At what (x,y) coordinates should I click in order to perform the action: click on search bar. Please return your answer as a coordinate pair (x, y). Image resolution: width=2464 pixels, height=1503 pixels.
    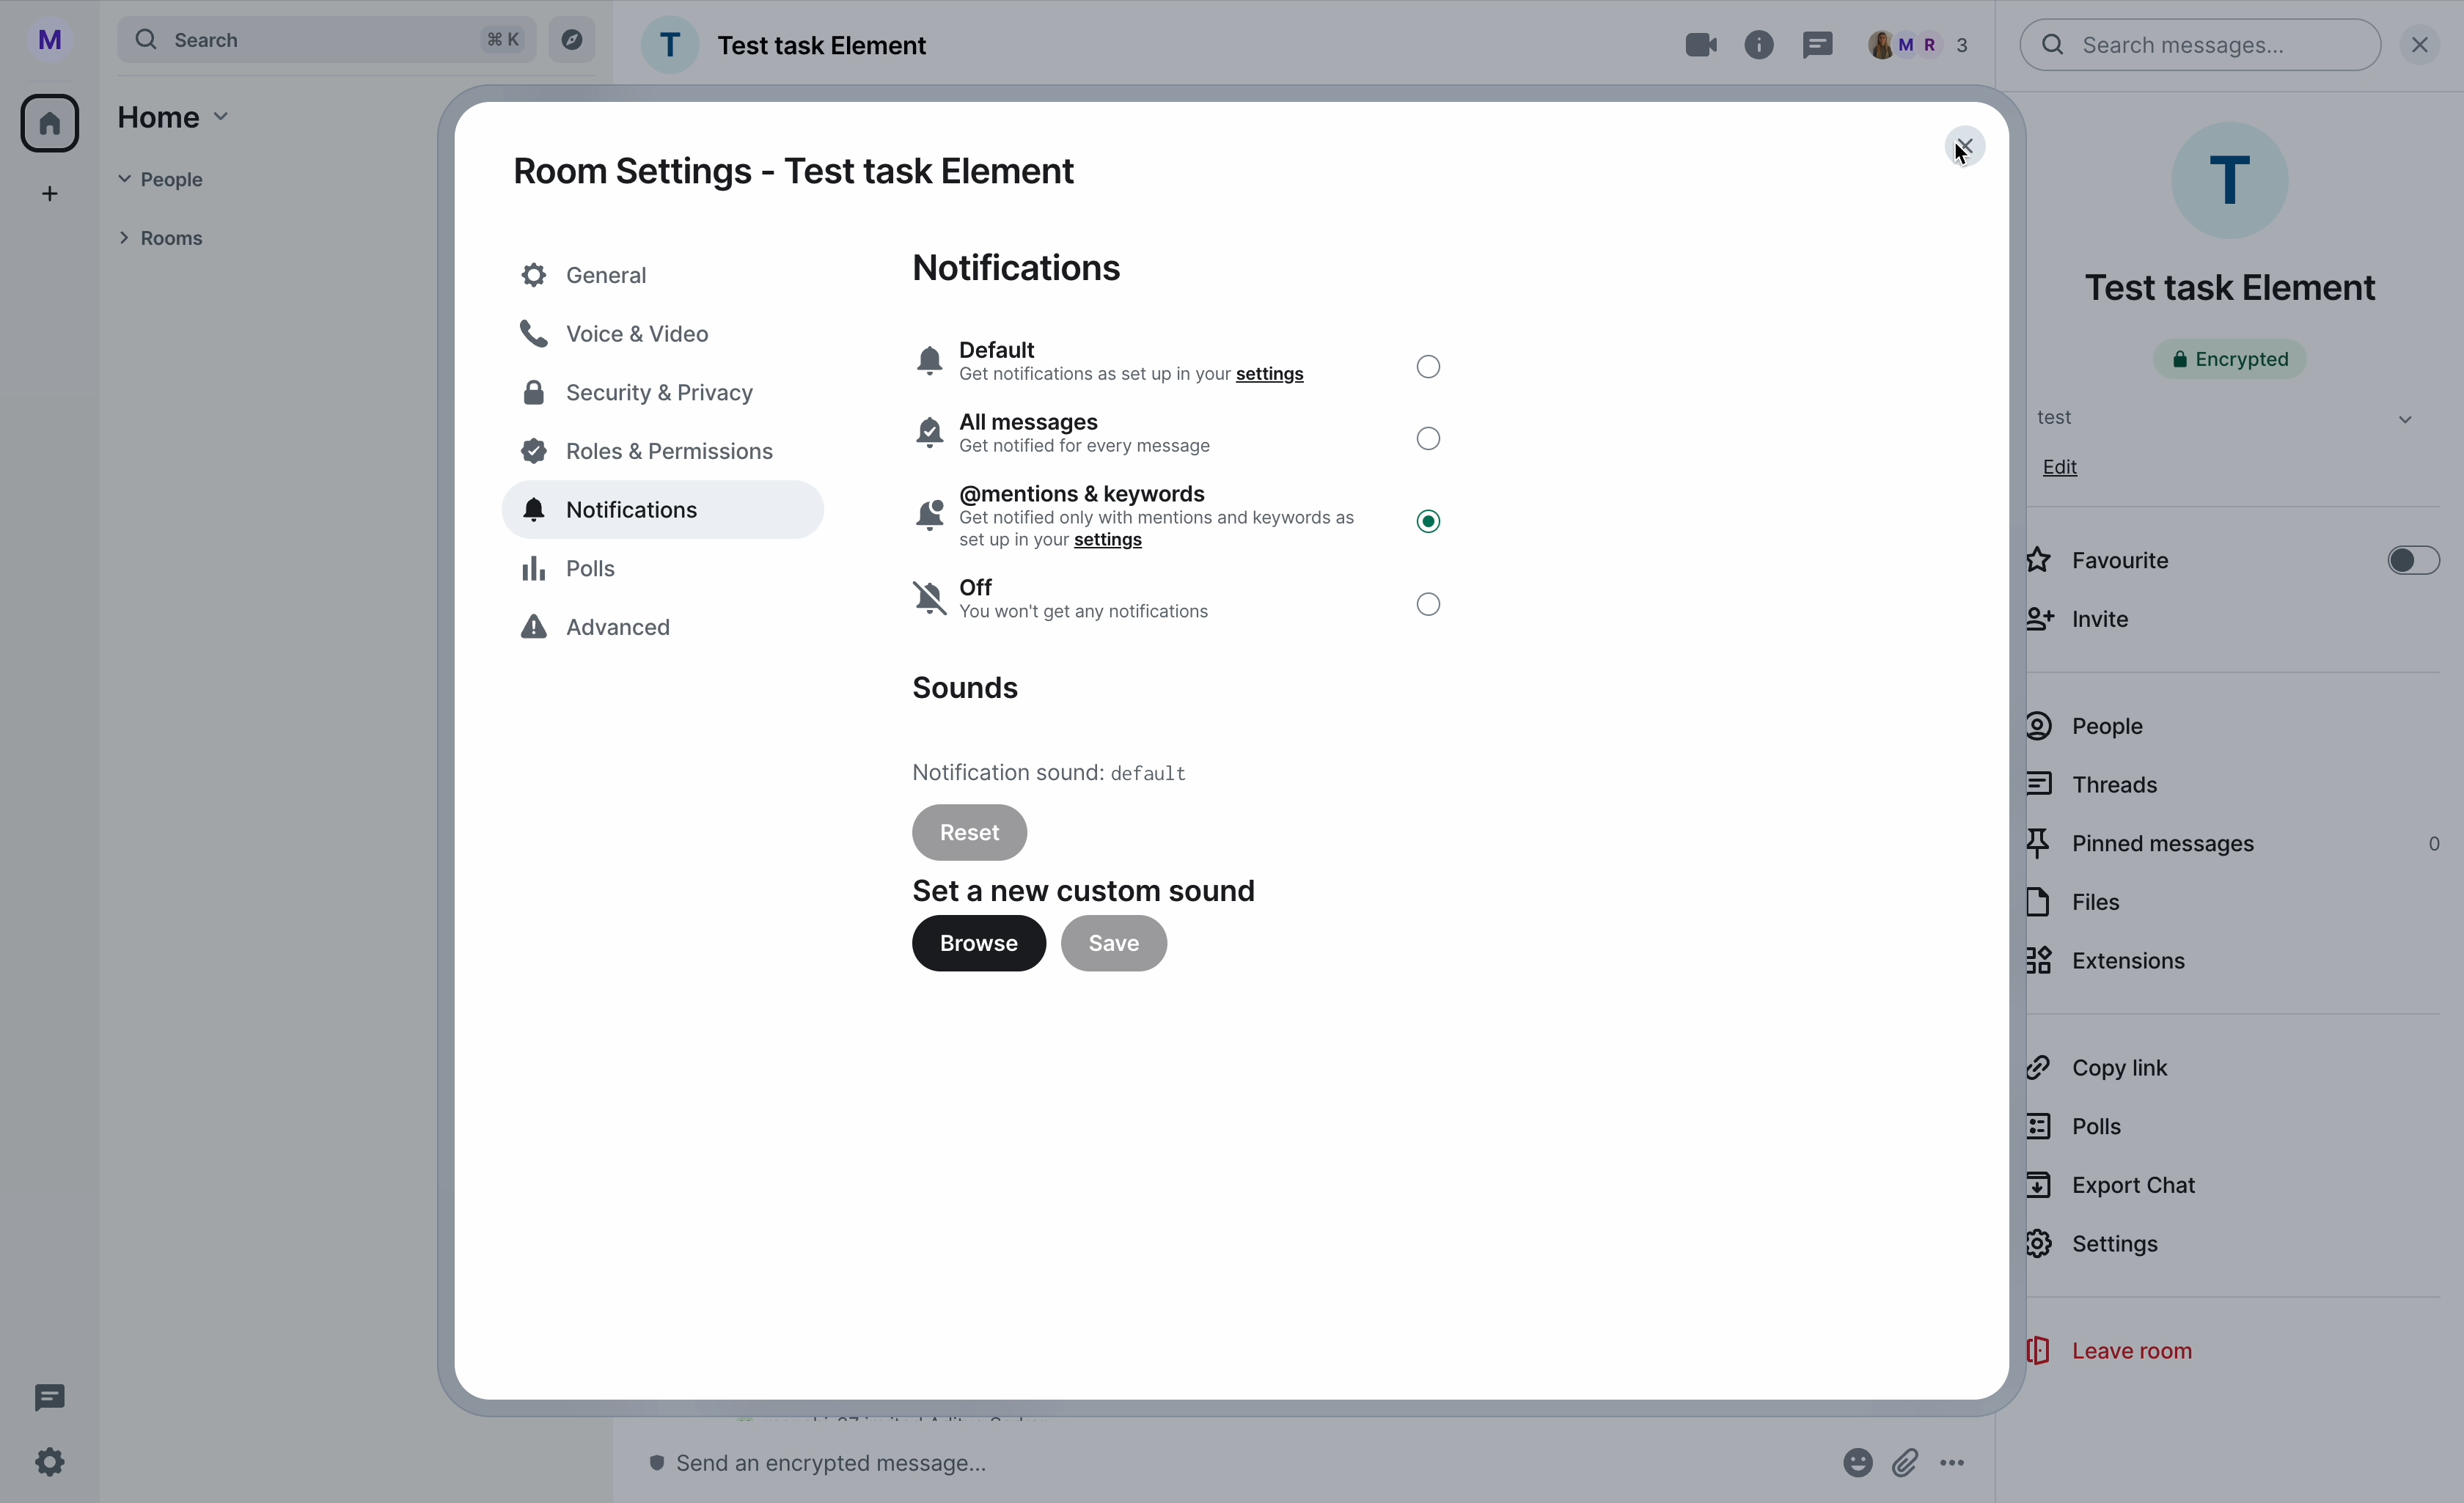
    Looking at the image, I should click on (2202, 45).